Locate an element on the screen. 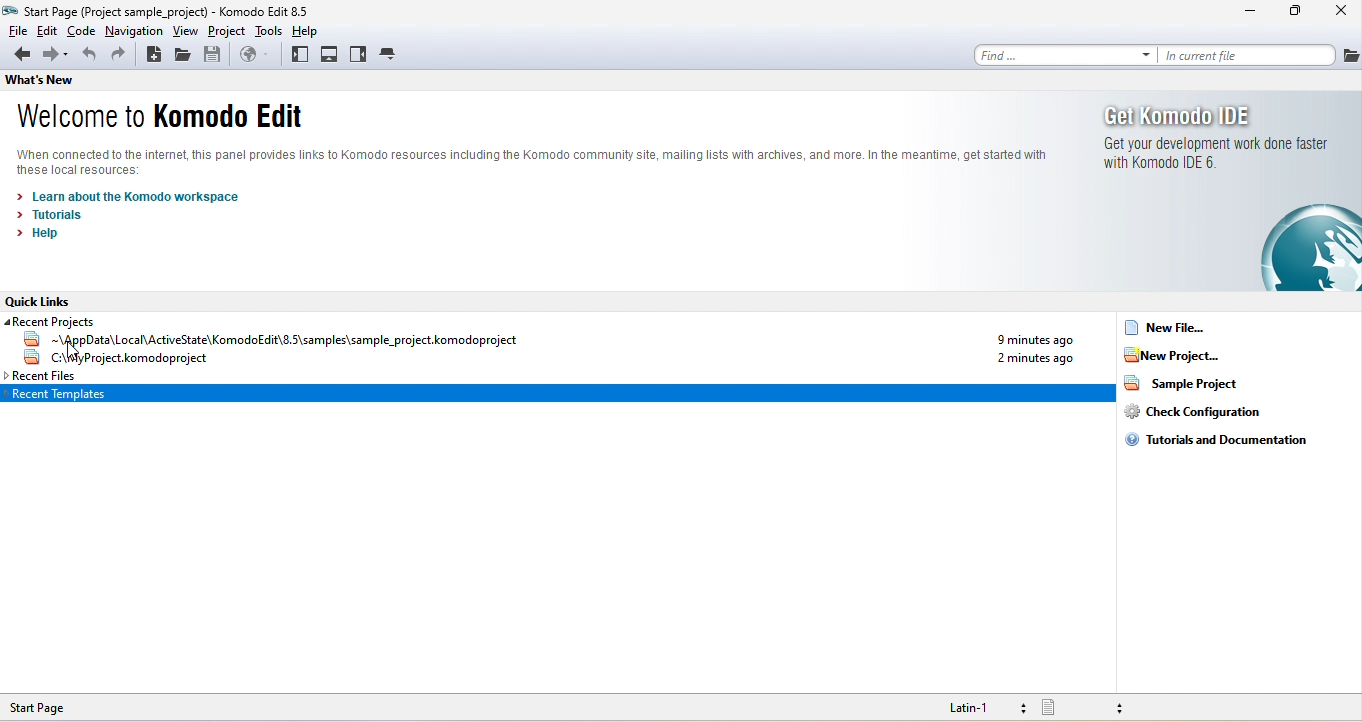 This screenshot has width=1362, height=722. new project is located at coordinates (1190, 360).